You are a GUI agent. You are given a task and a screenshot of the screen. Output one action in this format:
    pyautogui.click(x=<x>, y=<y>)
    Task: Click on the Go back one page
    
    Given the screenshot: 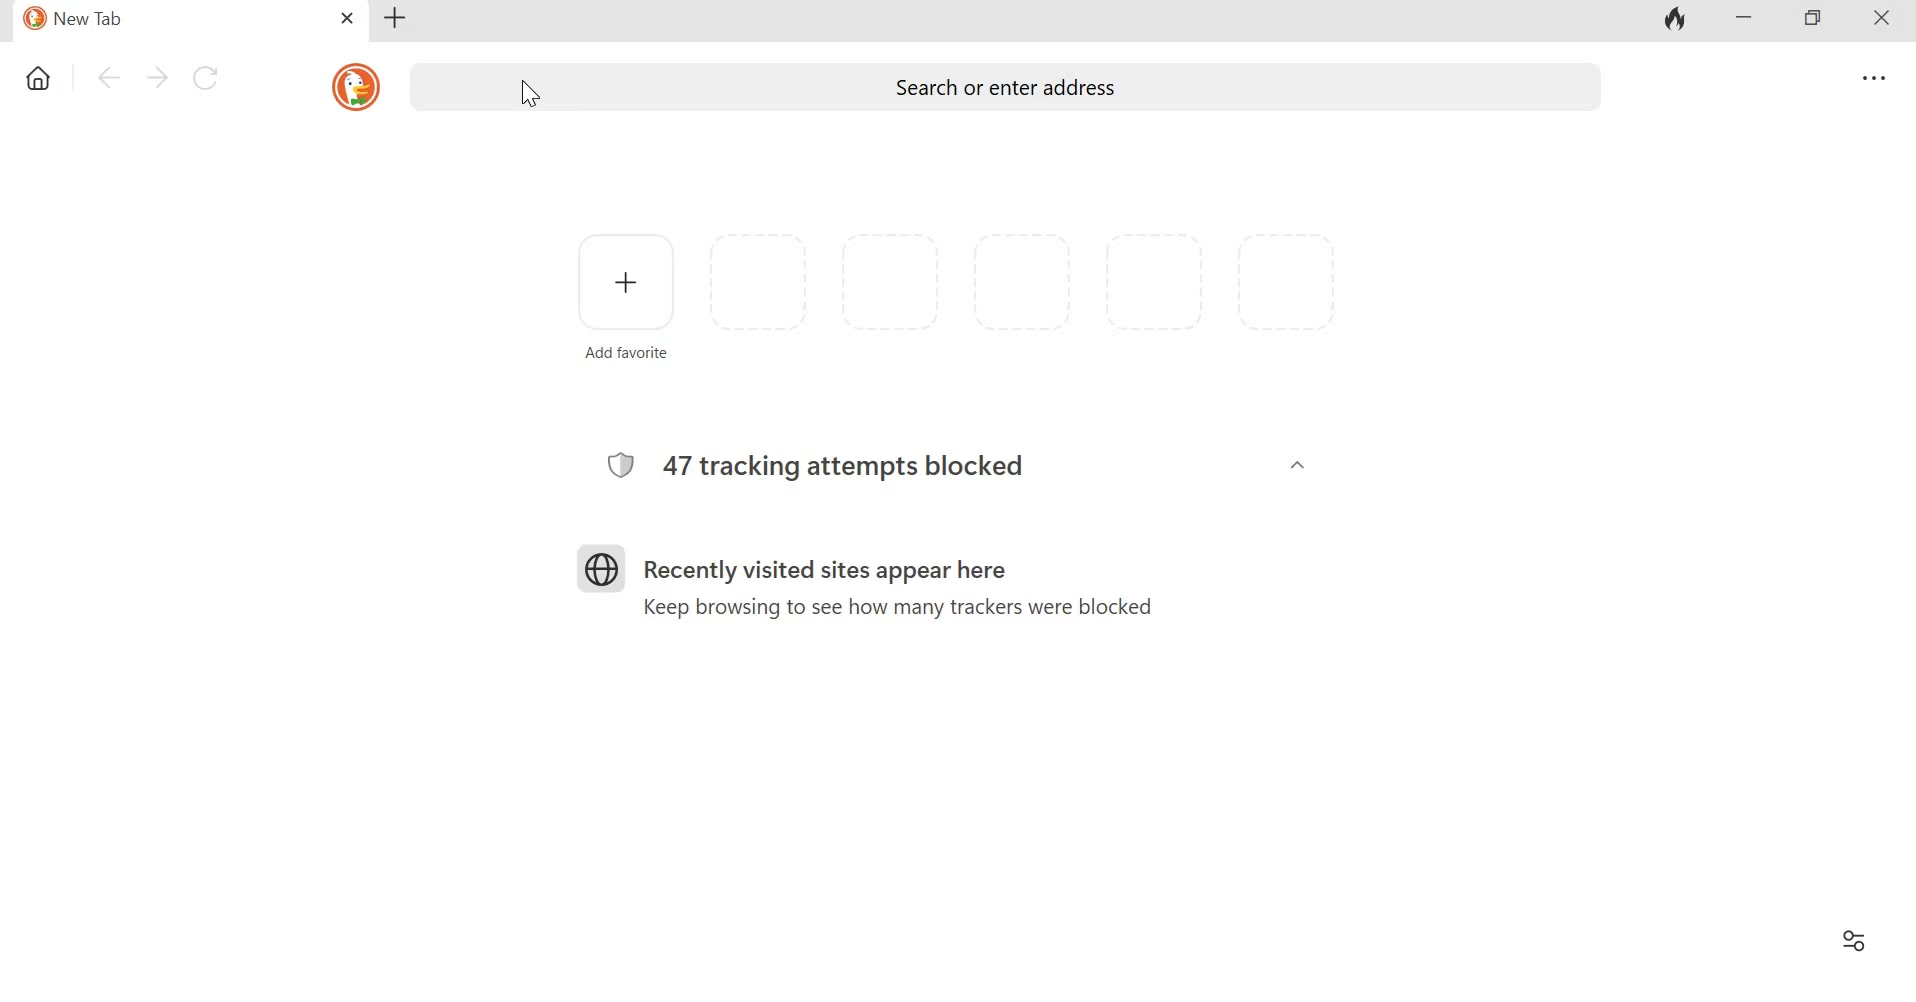 What is the action you would take?
    pyautogui.click(x=106, y=78)
    